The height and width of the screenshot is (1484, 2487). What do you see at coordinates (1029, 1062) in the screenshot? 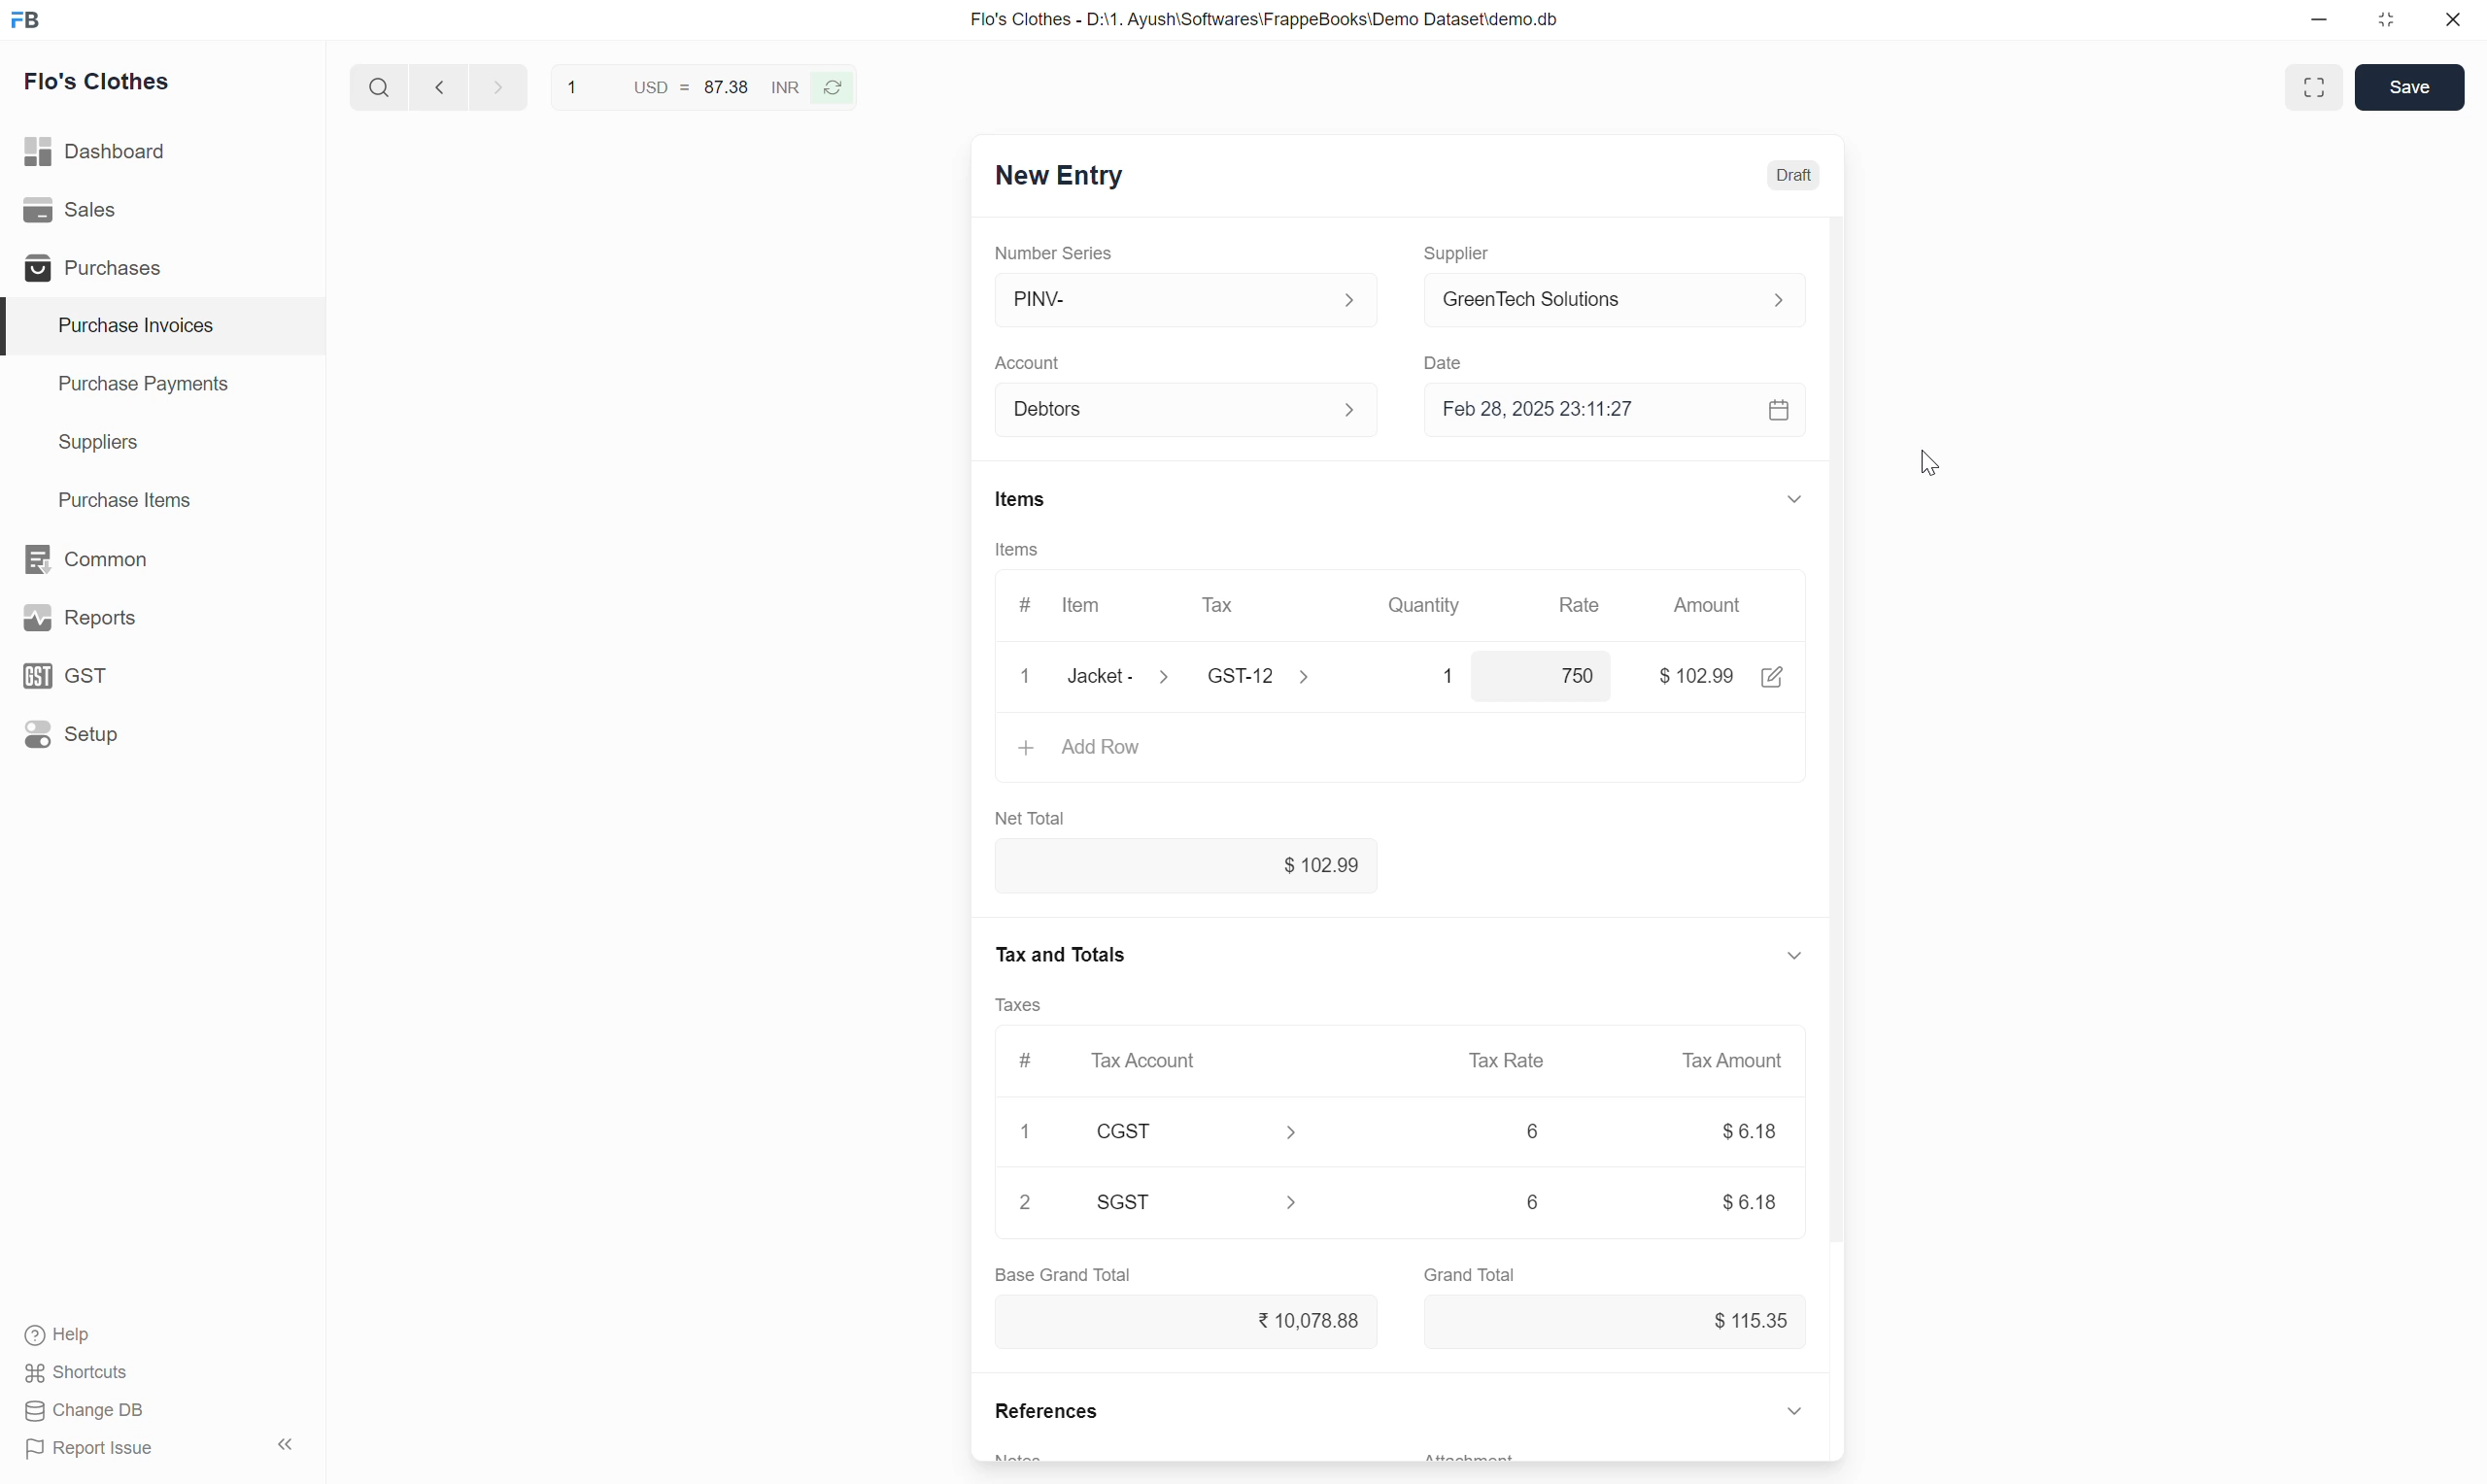
I see `#` at bounding box center [1029, 1062].